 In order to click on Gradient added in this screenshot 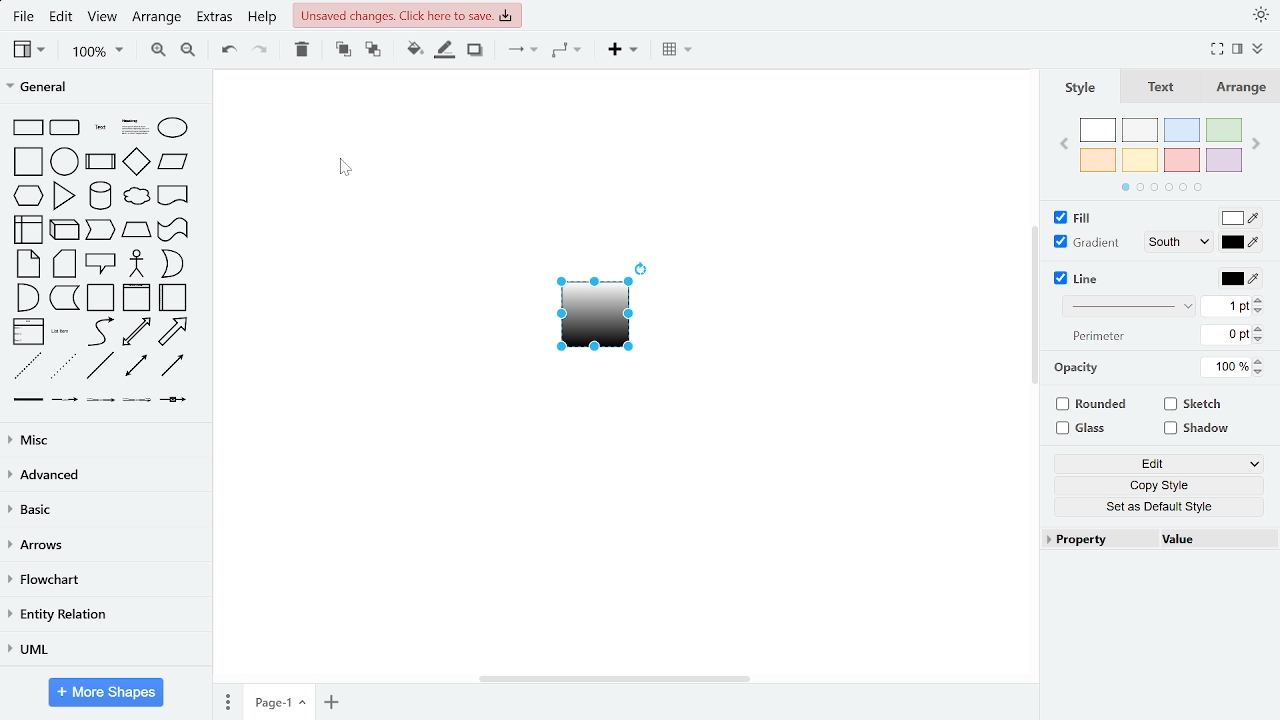, I will do `click(592, 322)`.